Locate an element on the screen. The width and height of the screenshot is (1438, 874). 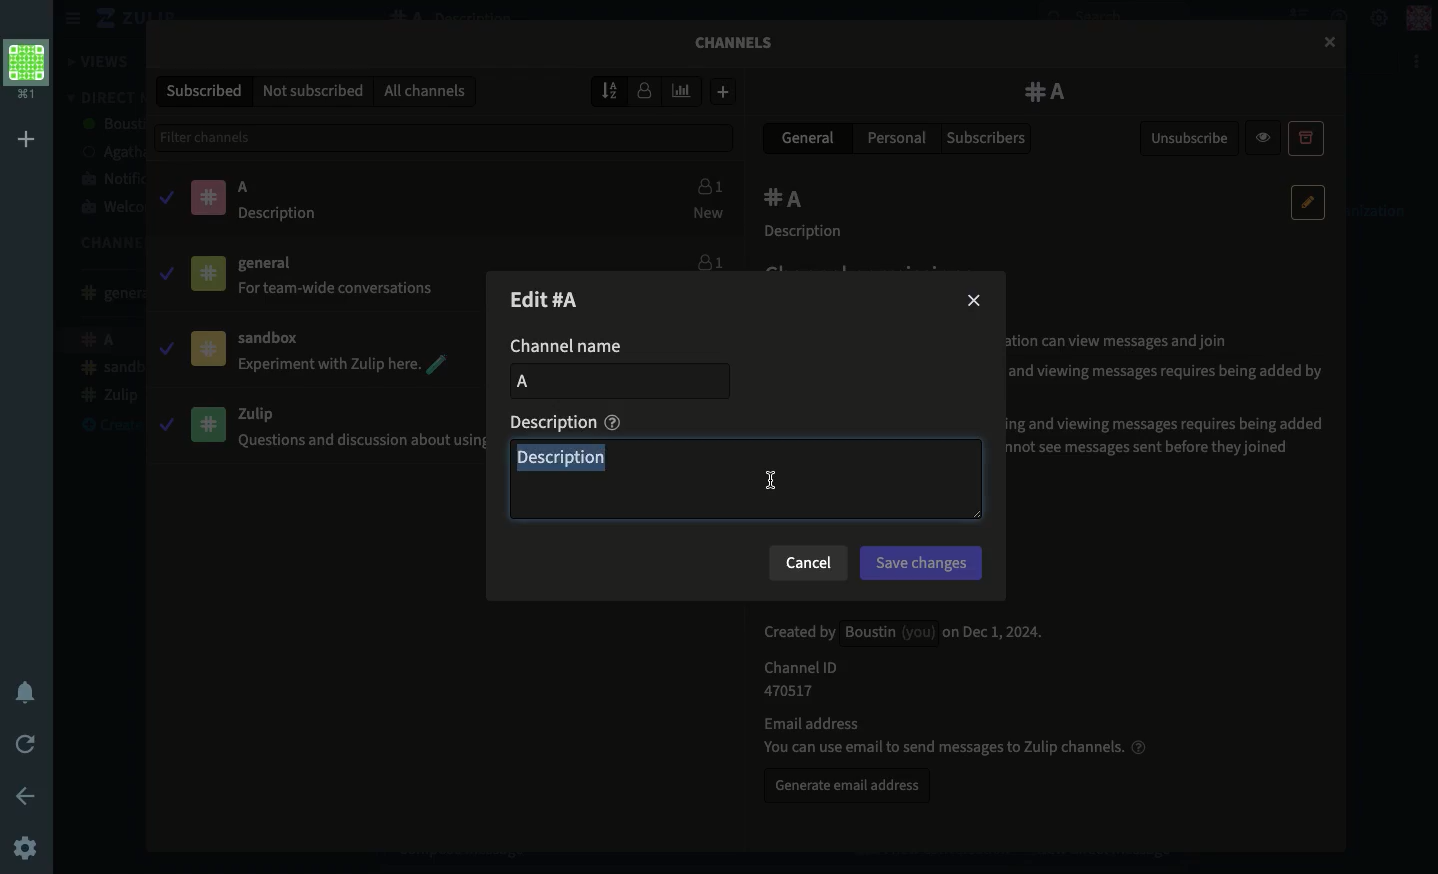
A is located at coordinates (255, 199).